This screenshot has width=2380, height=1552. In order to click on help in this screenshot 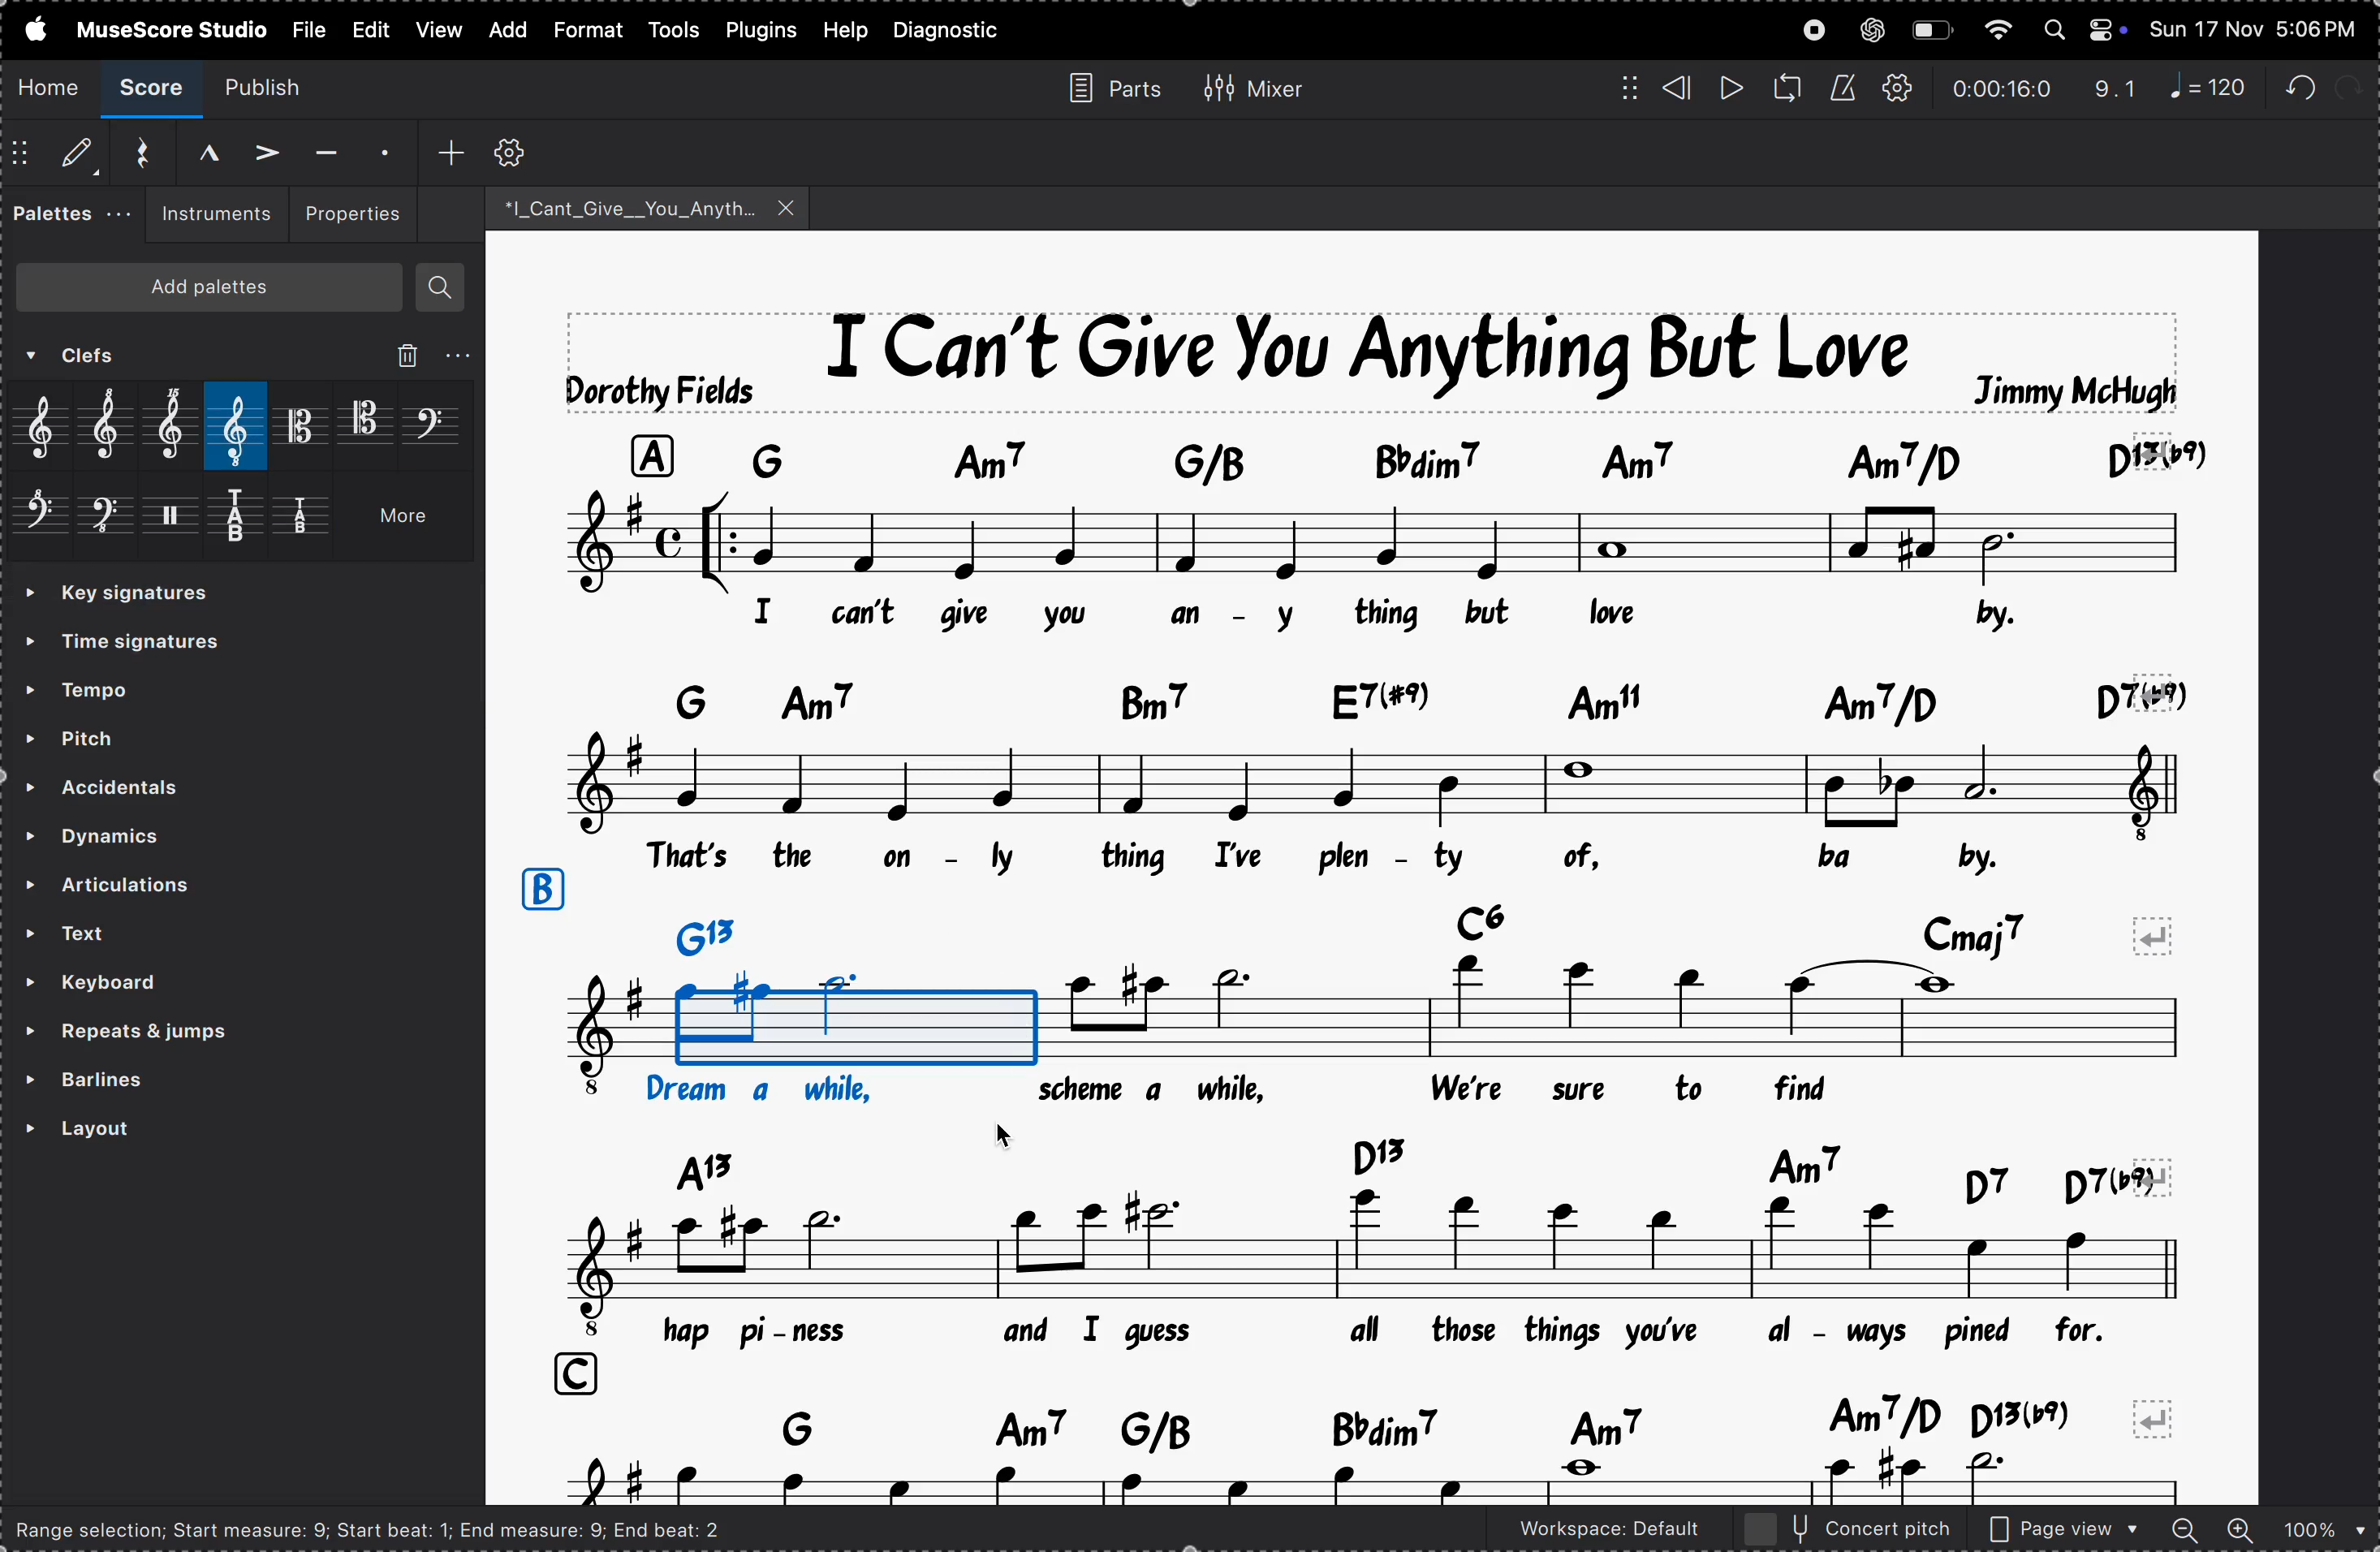, I will do `click(844, 30)`.